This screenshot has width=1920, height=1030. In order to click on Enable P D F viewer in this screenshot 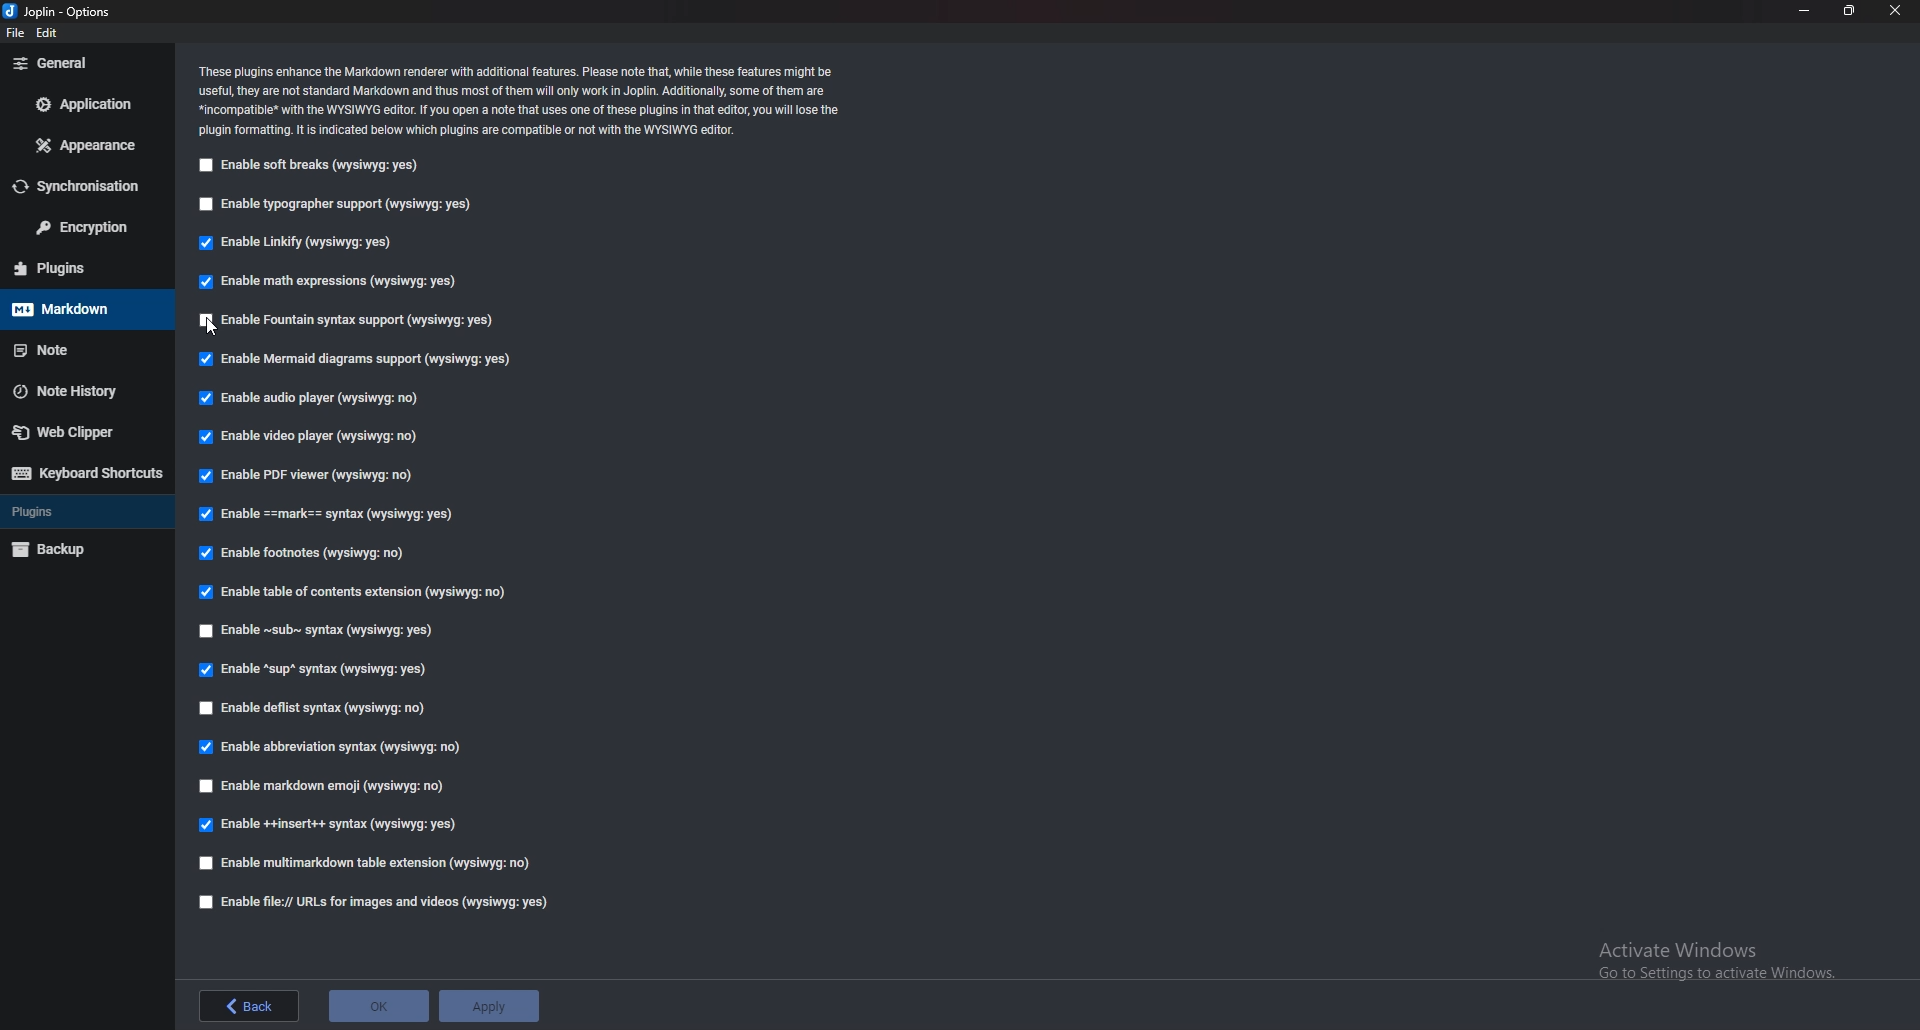, I will do `click(318, 474)`.